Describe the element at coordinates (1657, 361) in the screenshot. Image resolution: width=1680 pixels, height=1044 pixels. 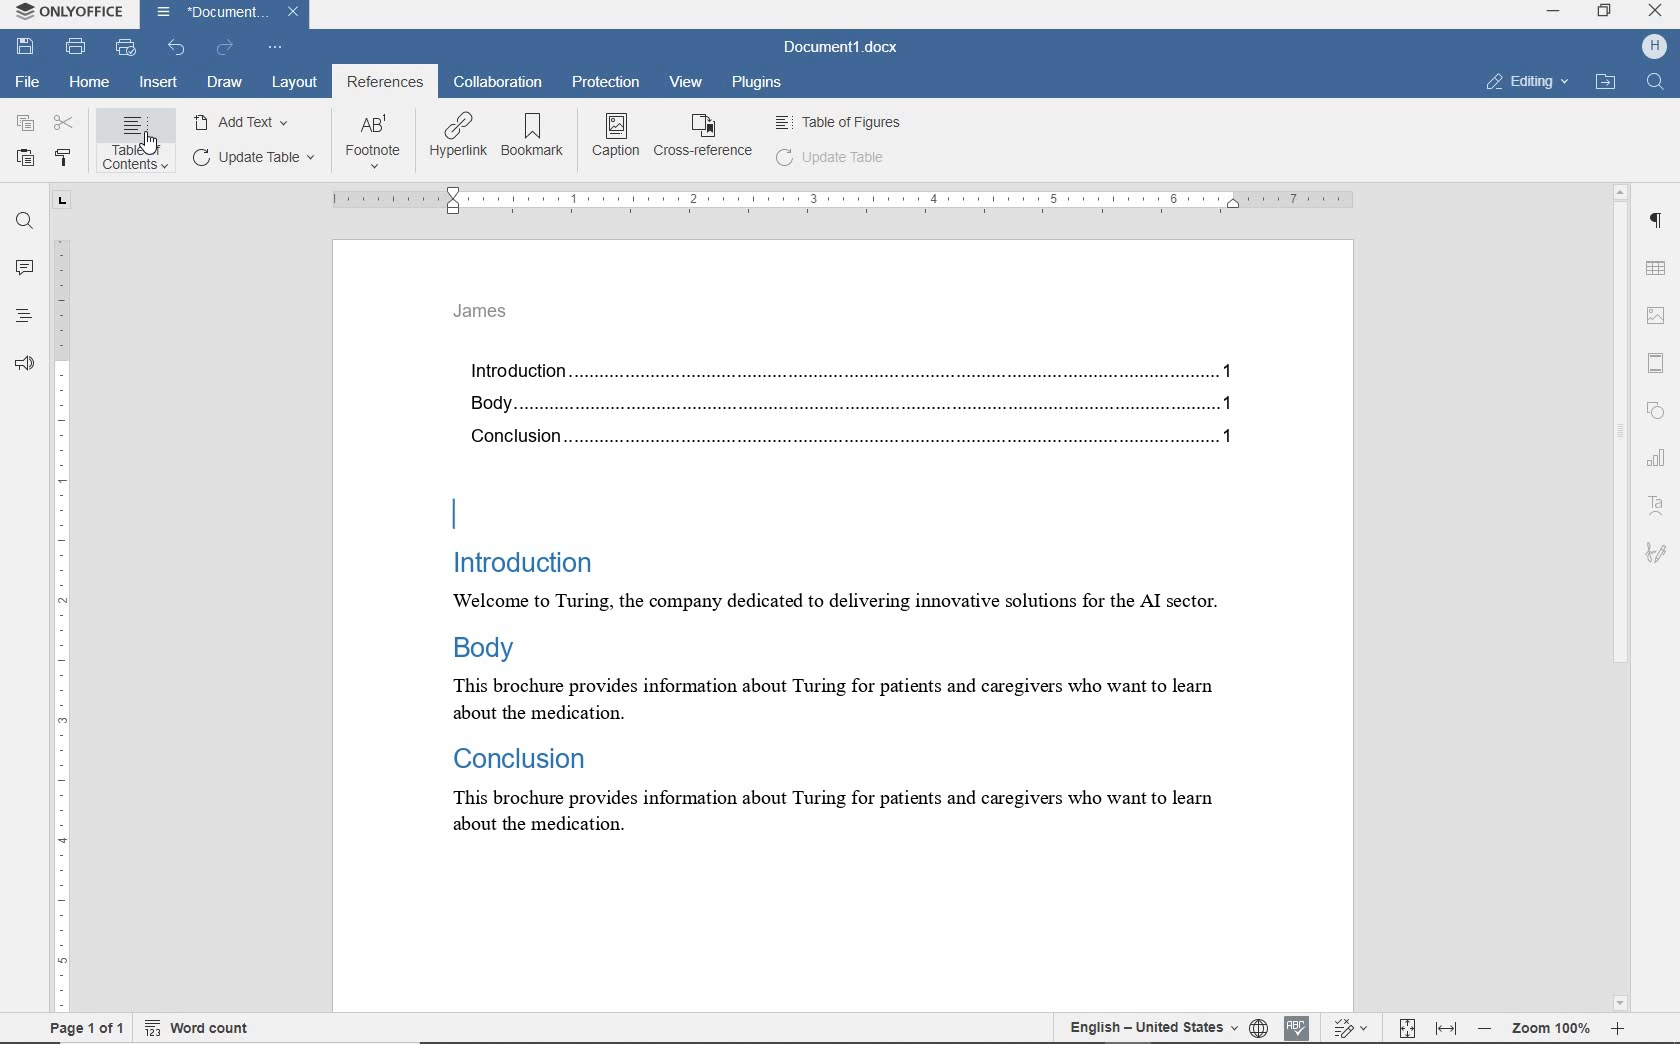
I see `header & footer` at that location.